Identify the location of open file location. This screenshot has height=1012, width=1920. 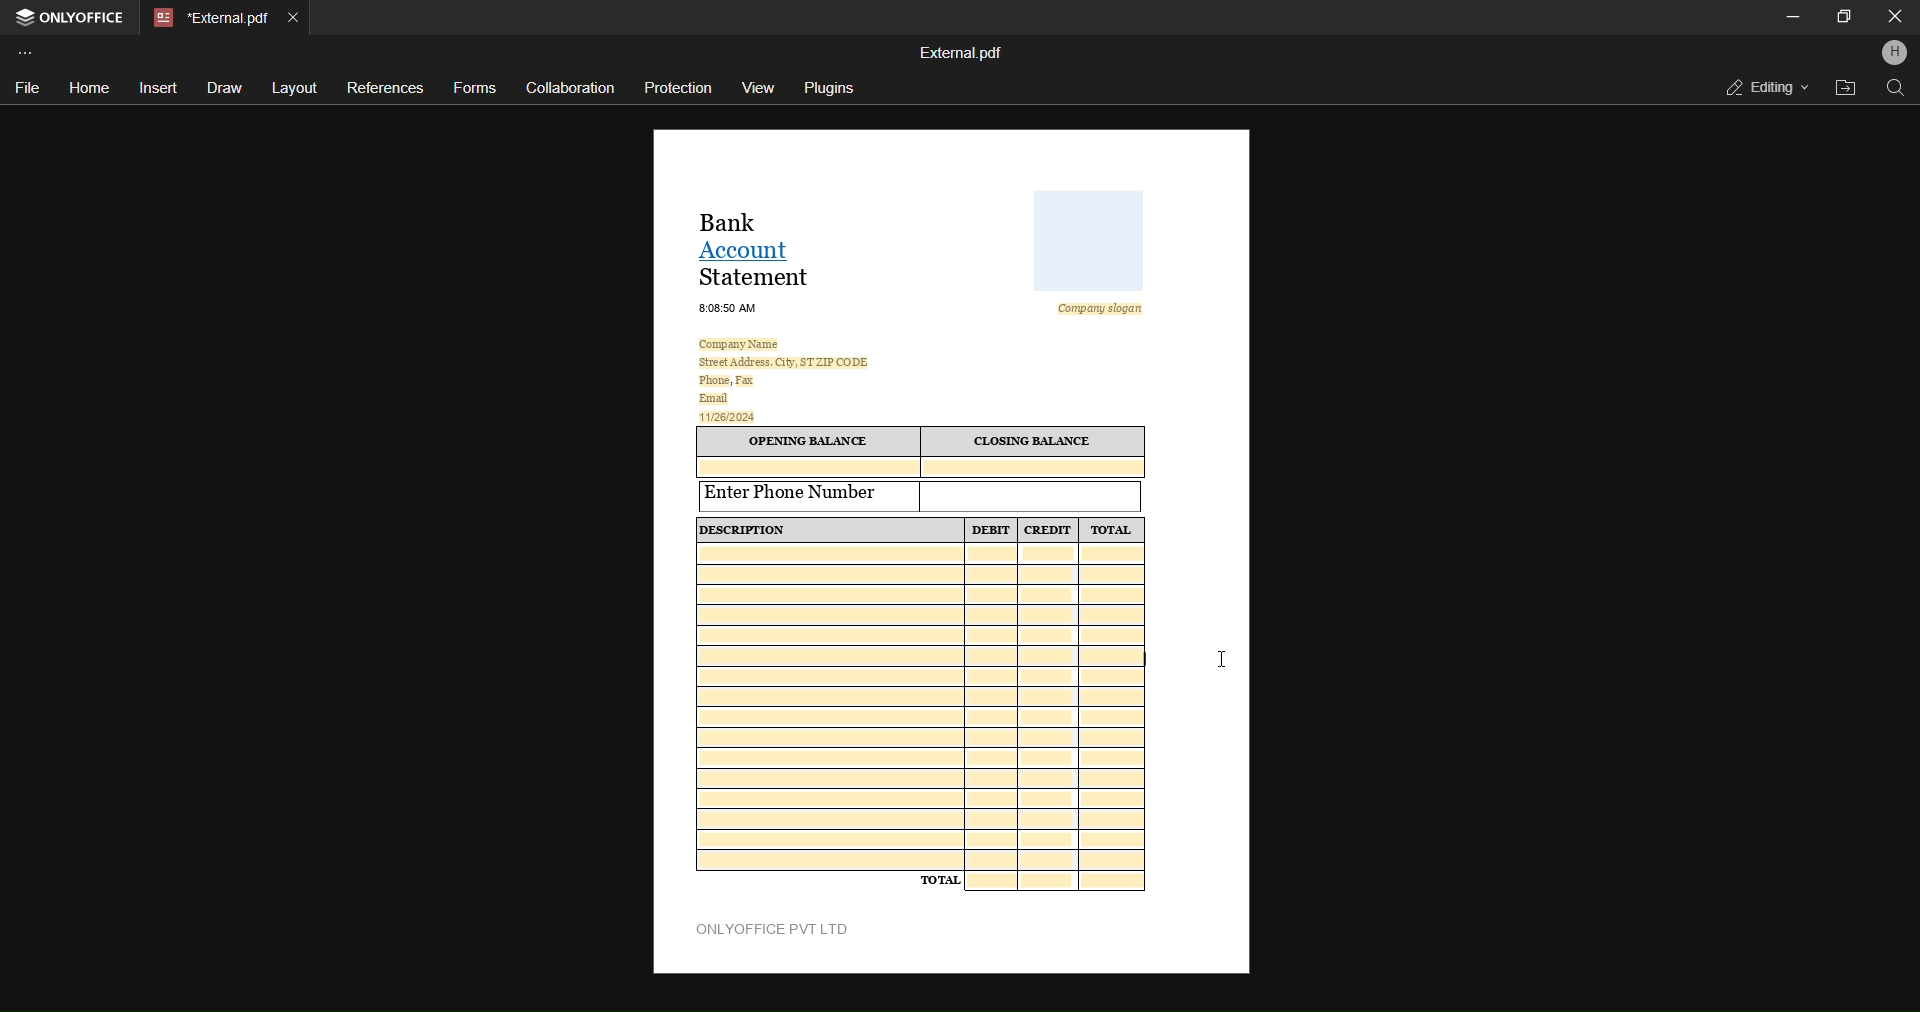
(1842, 89).